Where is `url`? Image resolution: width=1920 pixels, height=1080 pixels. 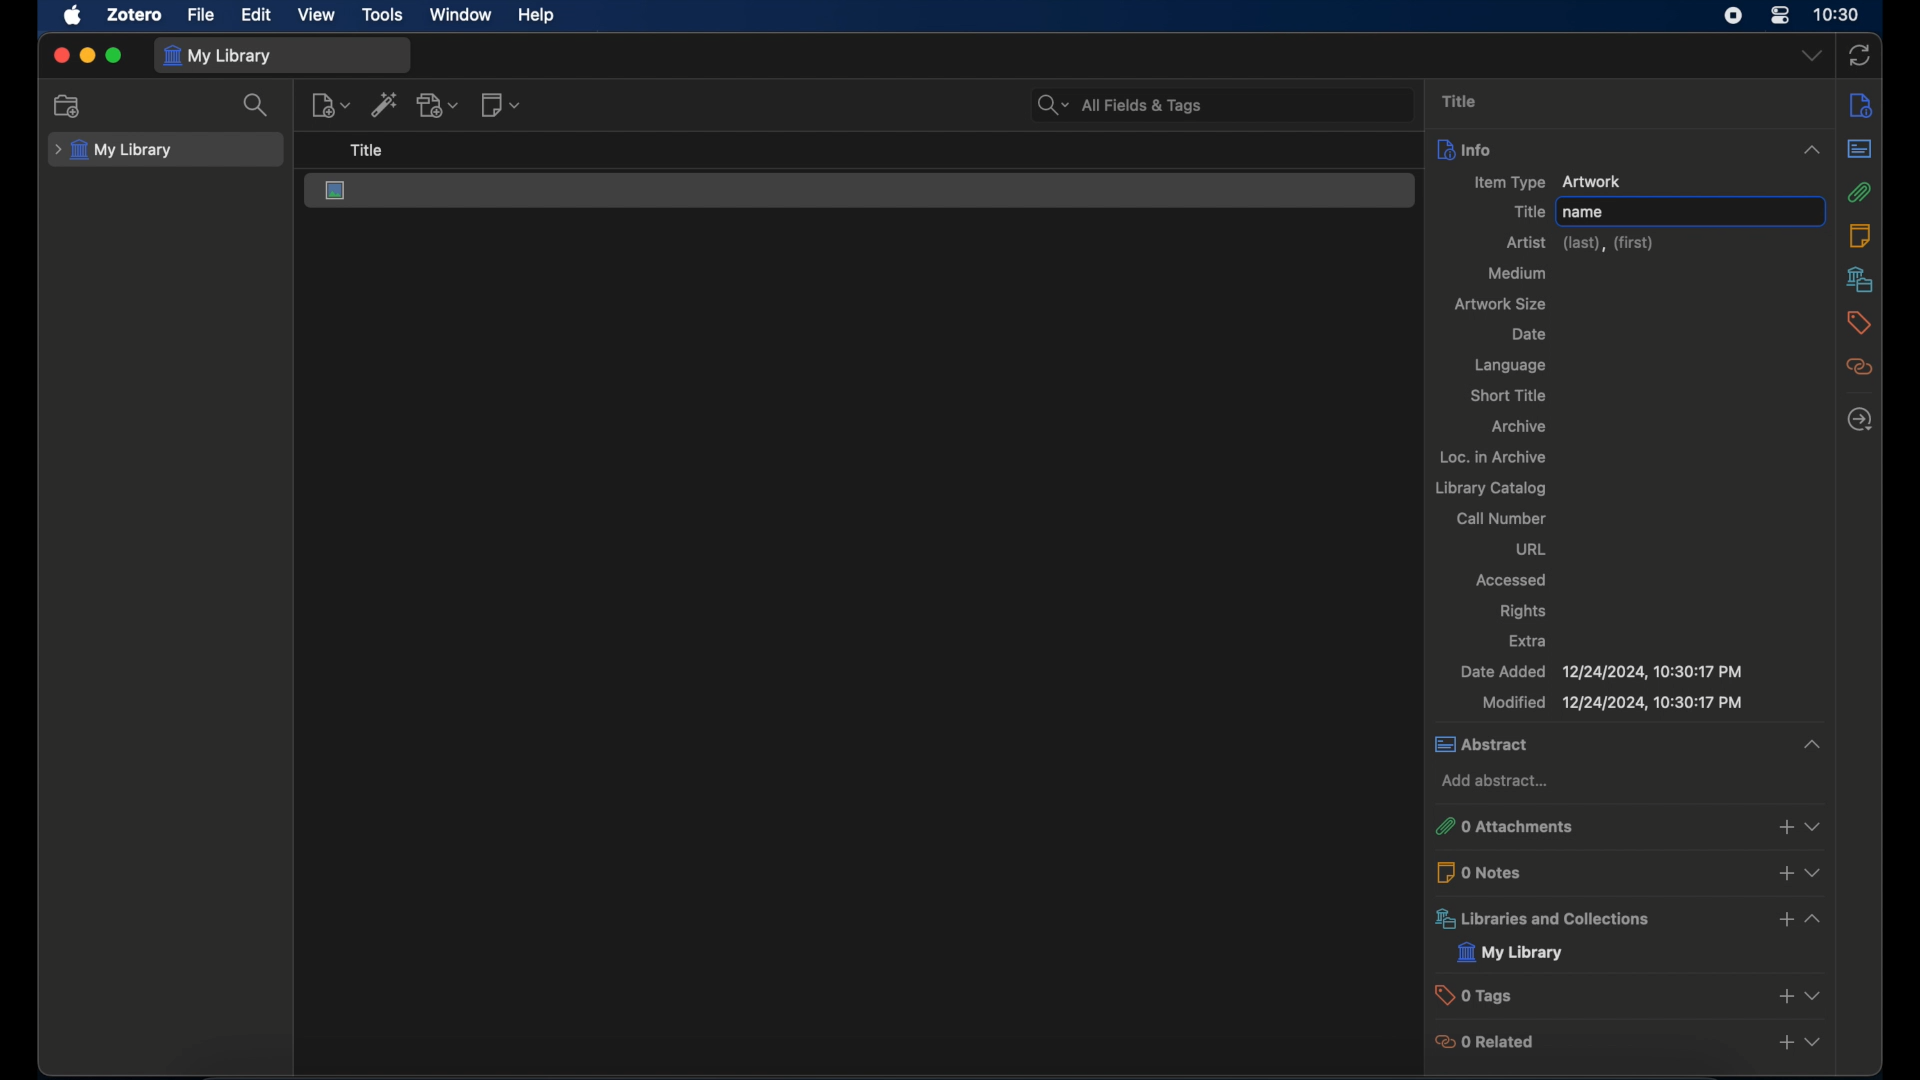 url is located at coordinates (1531, 550).